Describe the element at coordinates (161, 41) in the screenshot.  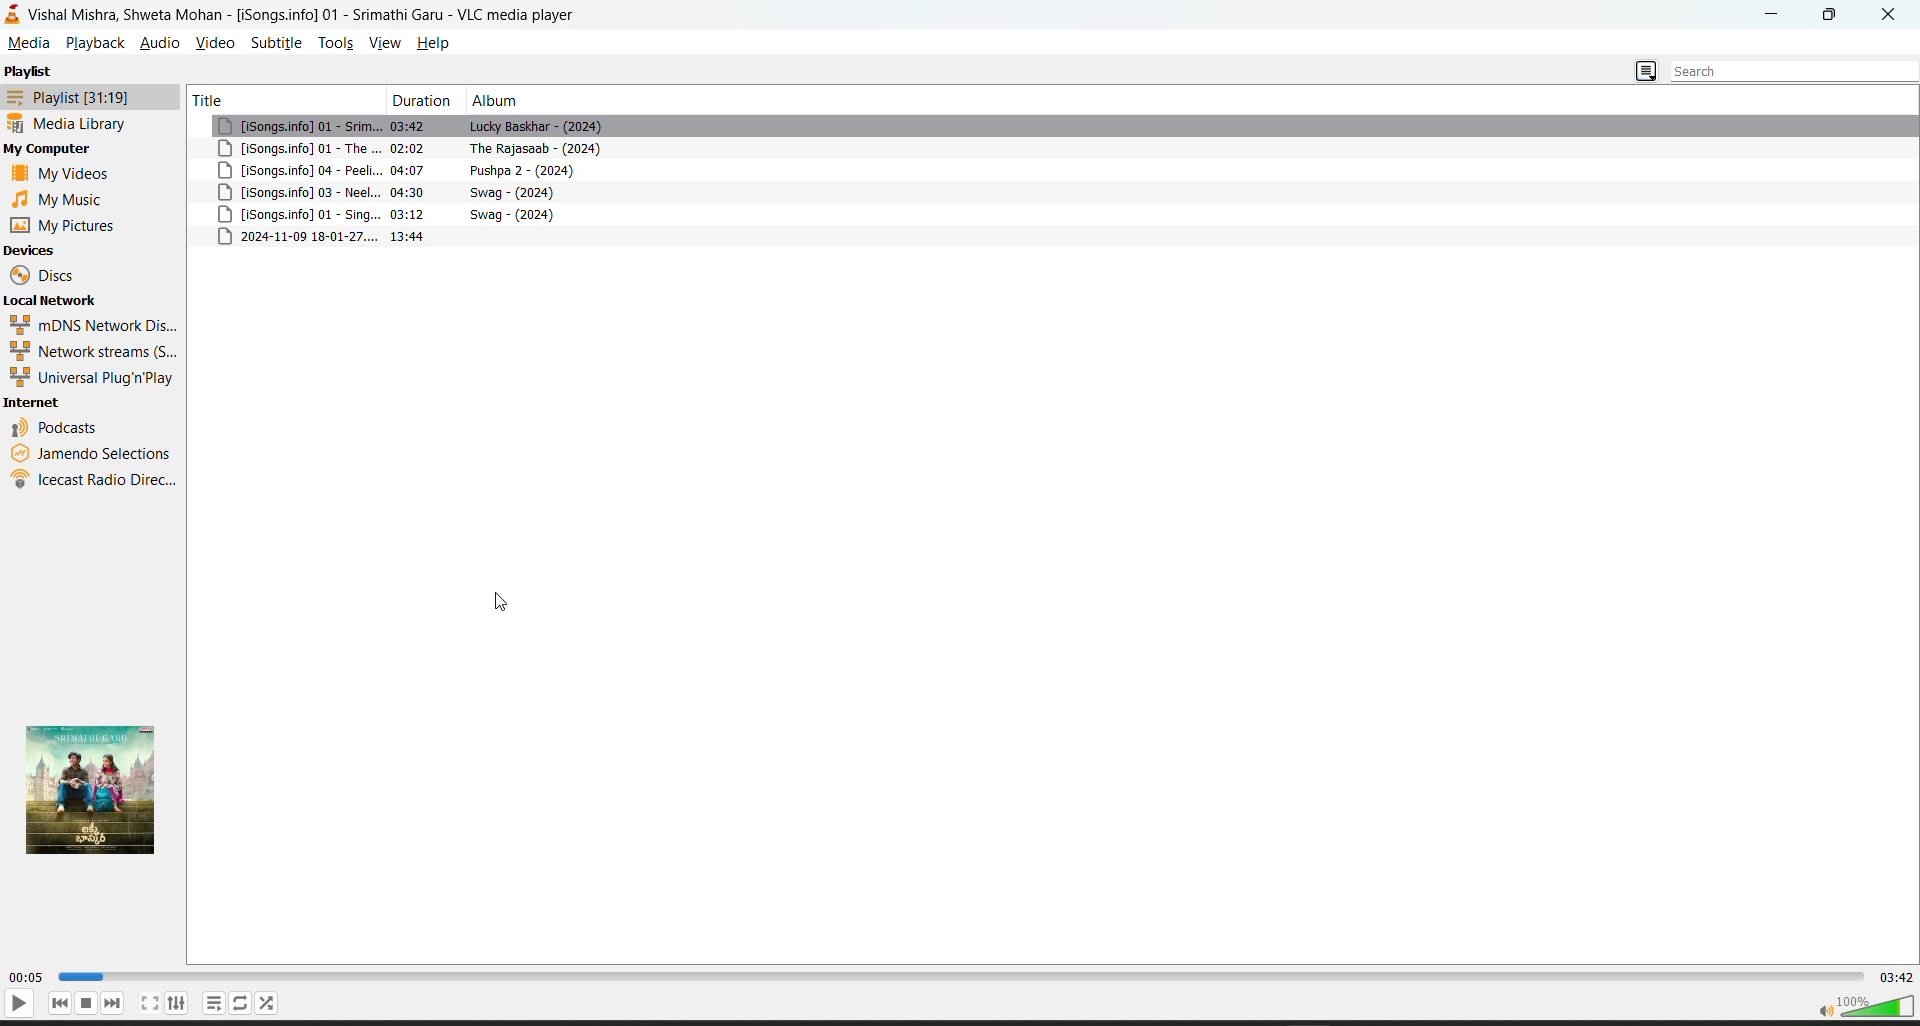
I see `audio` at that location.